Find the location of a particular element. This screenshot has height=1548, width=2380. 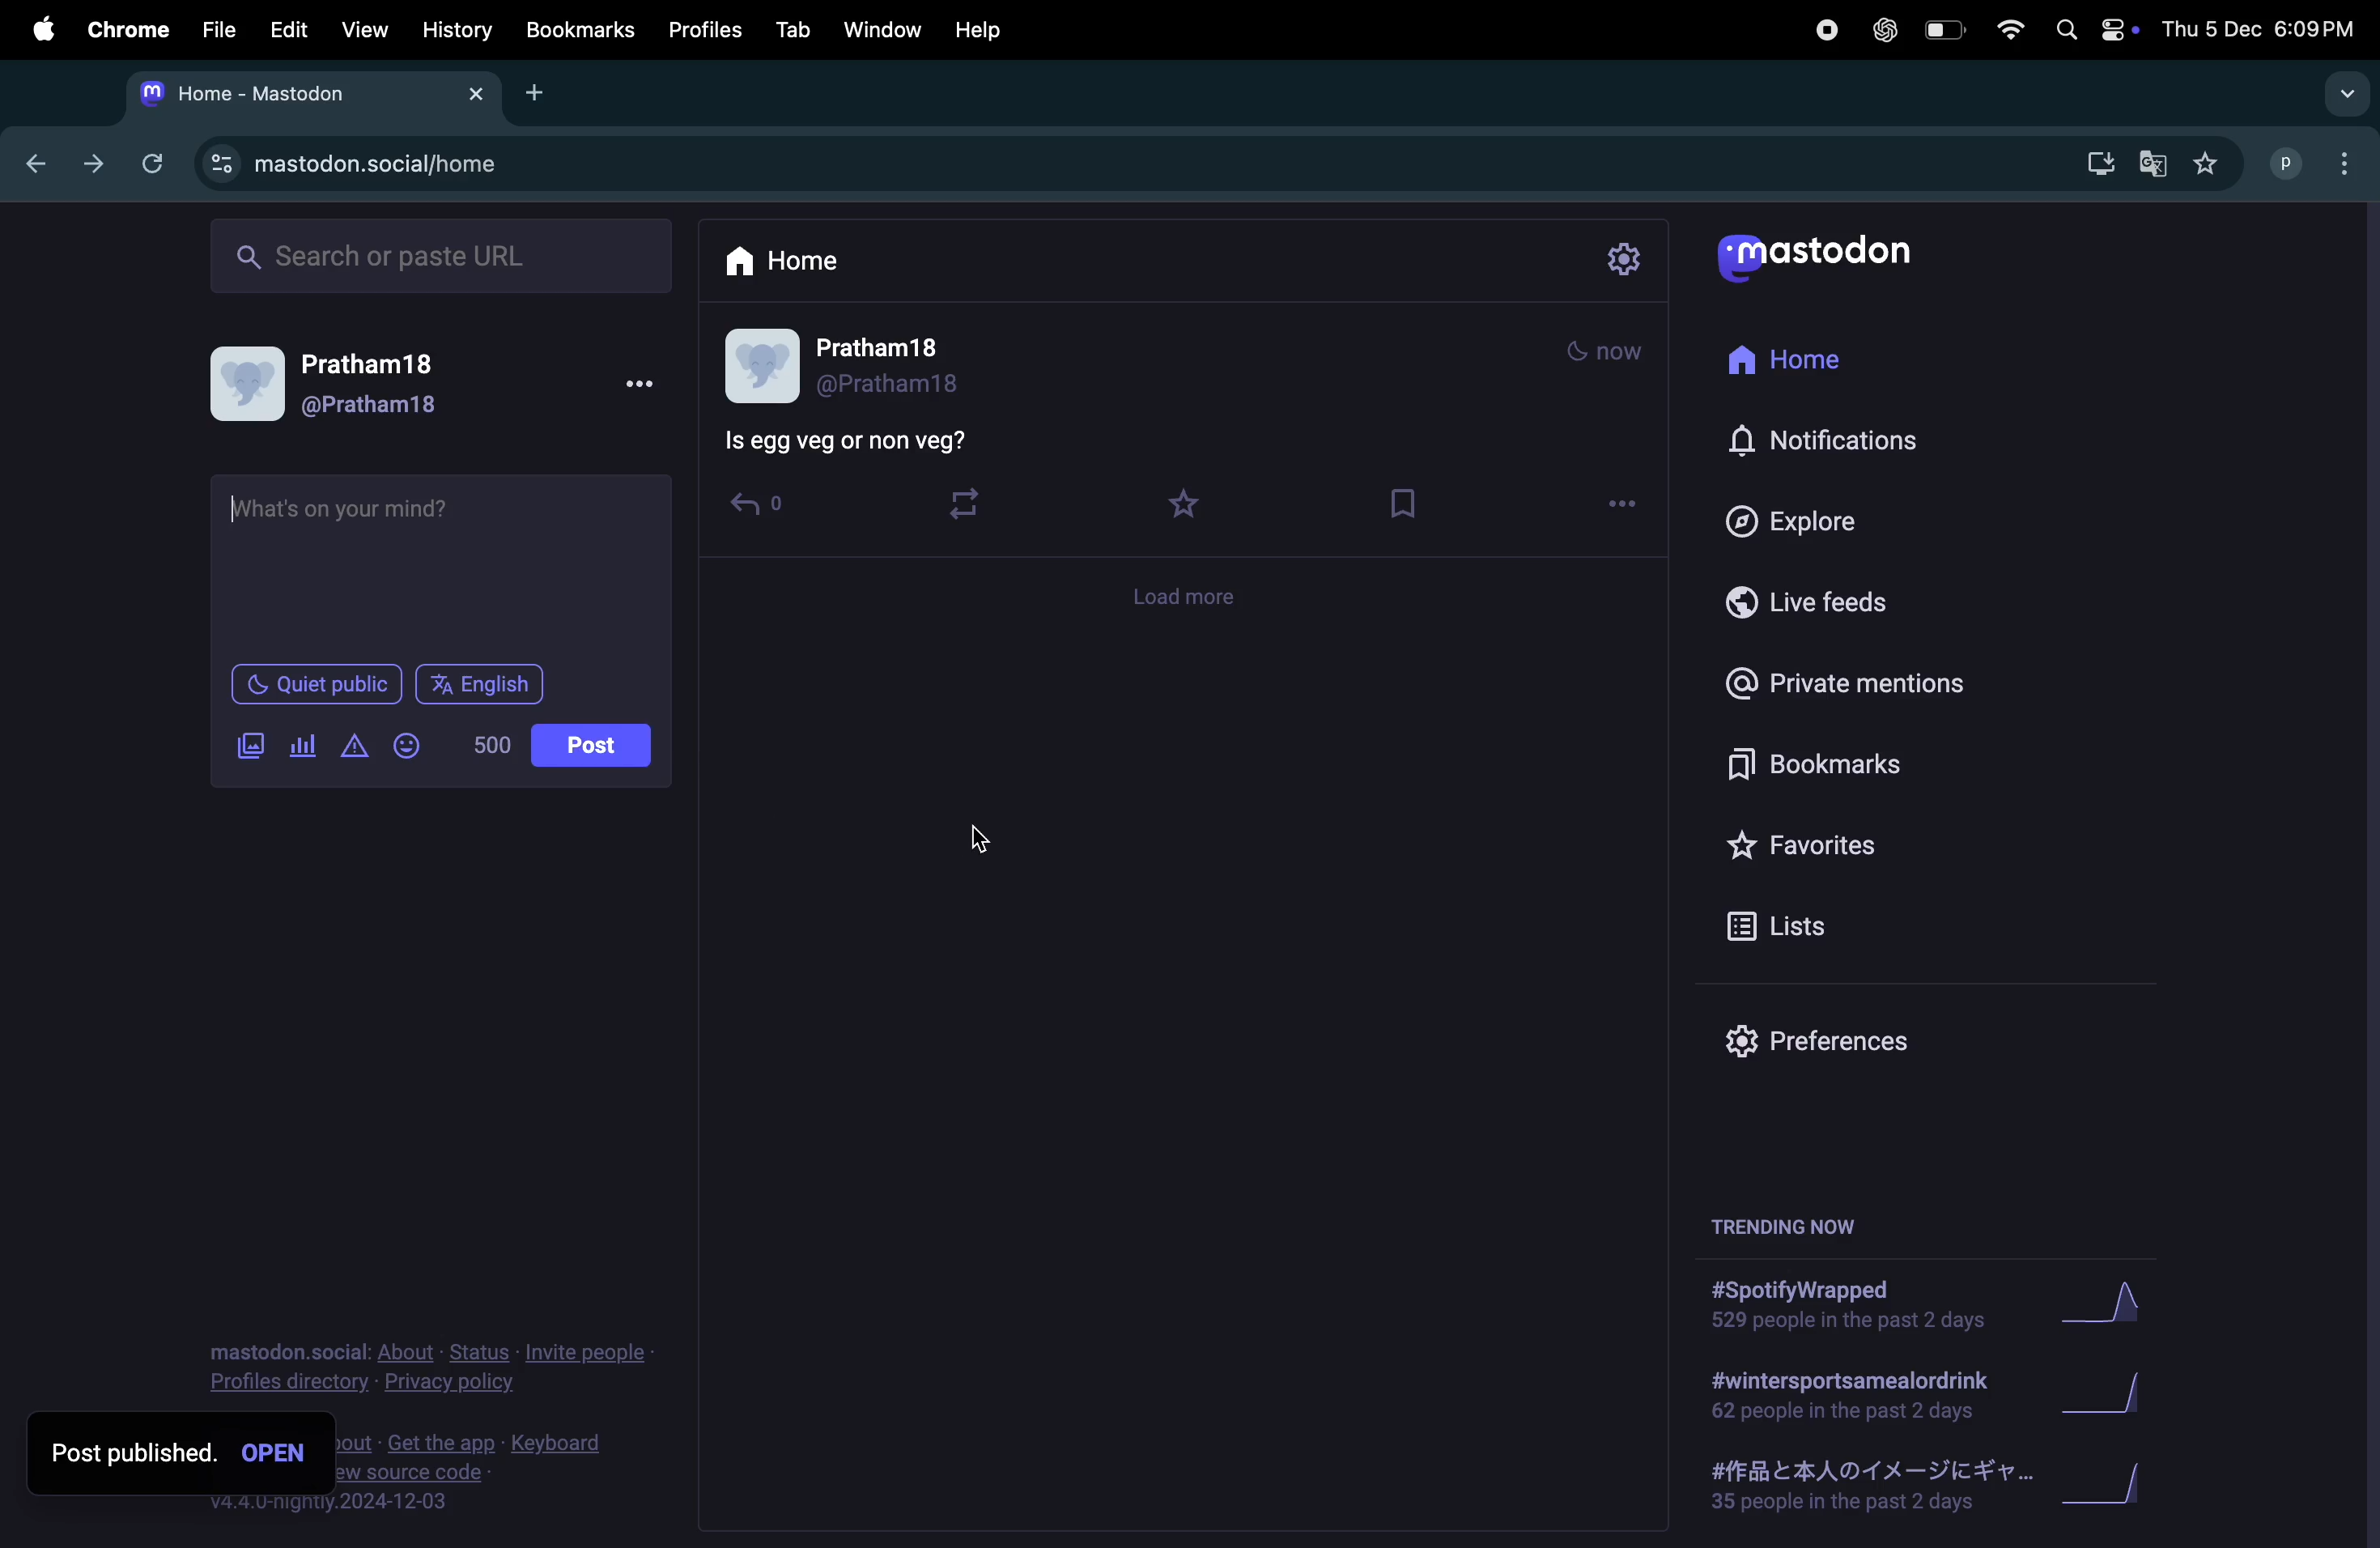

499 is located at coordinates (494, 742).